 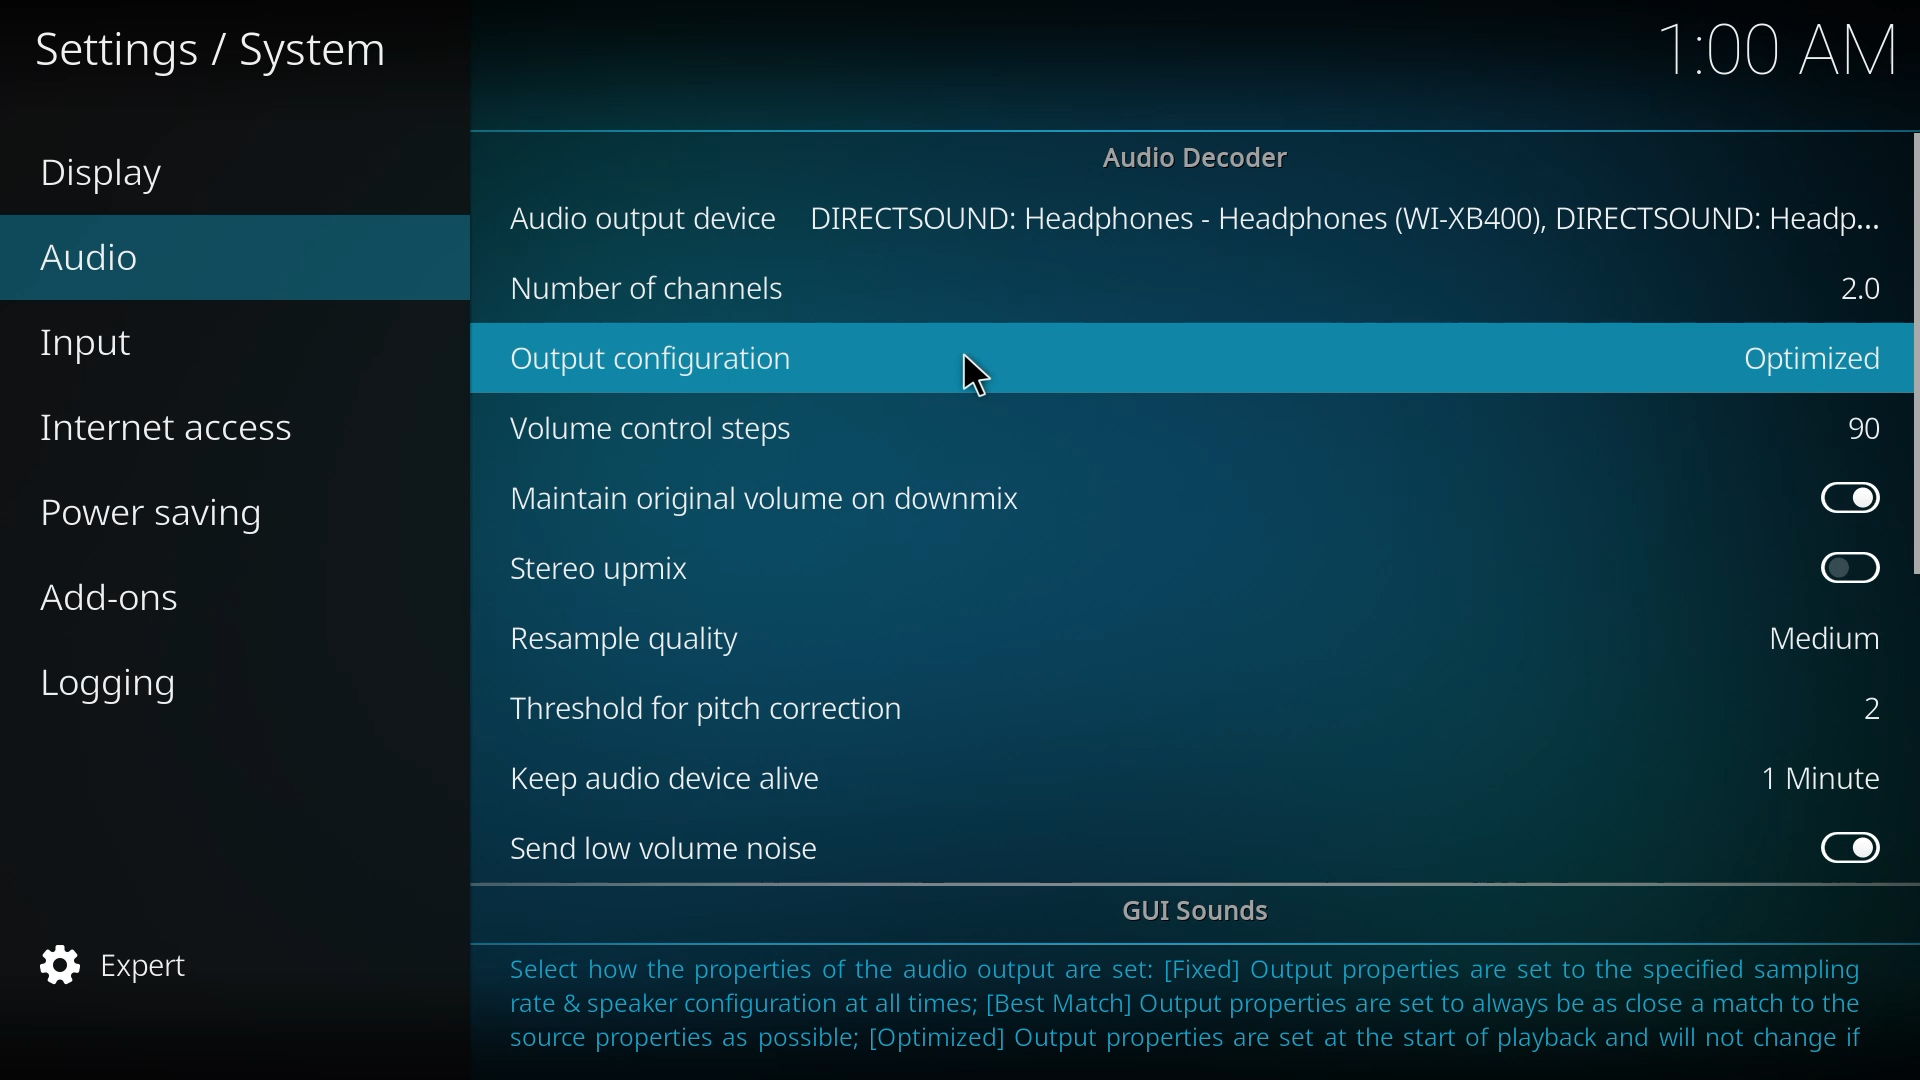 What do you see at coordinates (124, 683) in the screenshot?
I see `logging` at bounding box center [124, 683].